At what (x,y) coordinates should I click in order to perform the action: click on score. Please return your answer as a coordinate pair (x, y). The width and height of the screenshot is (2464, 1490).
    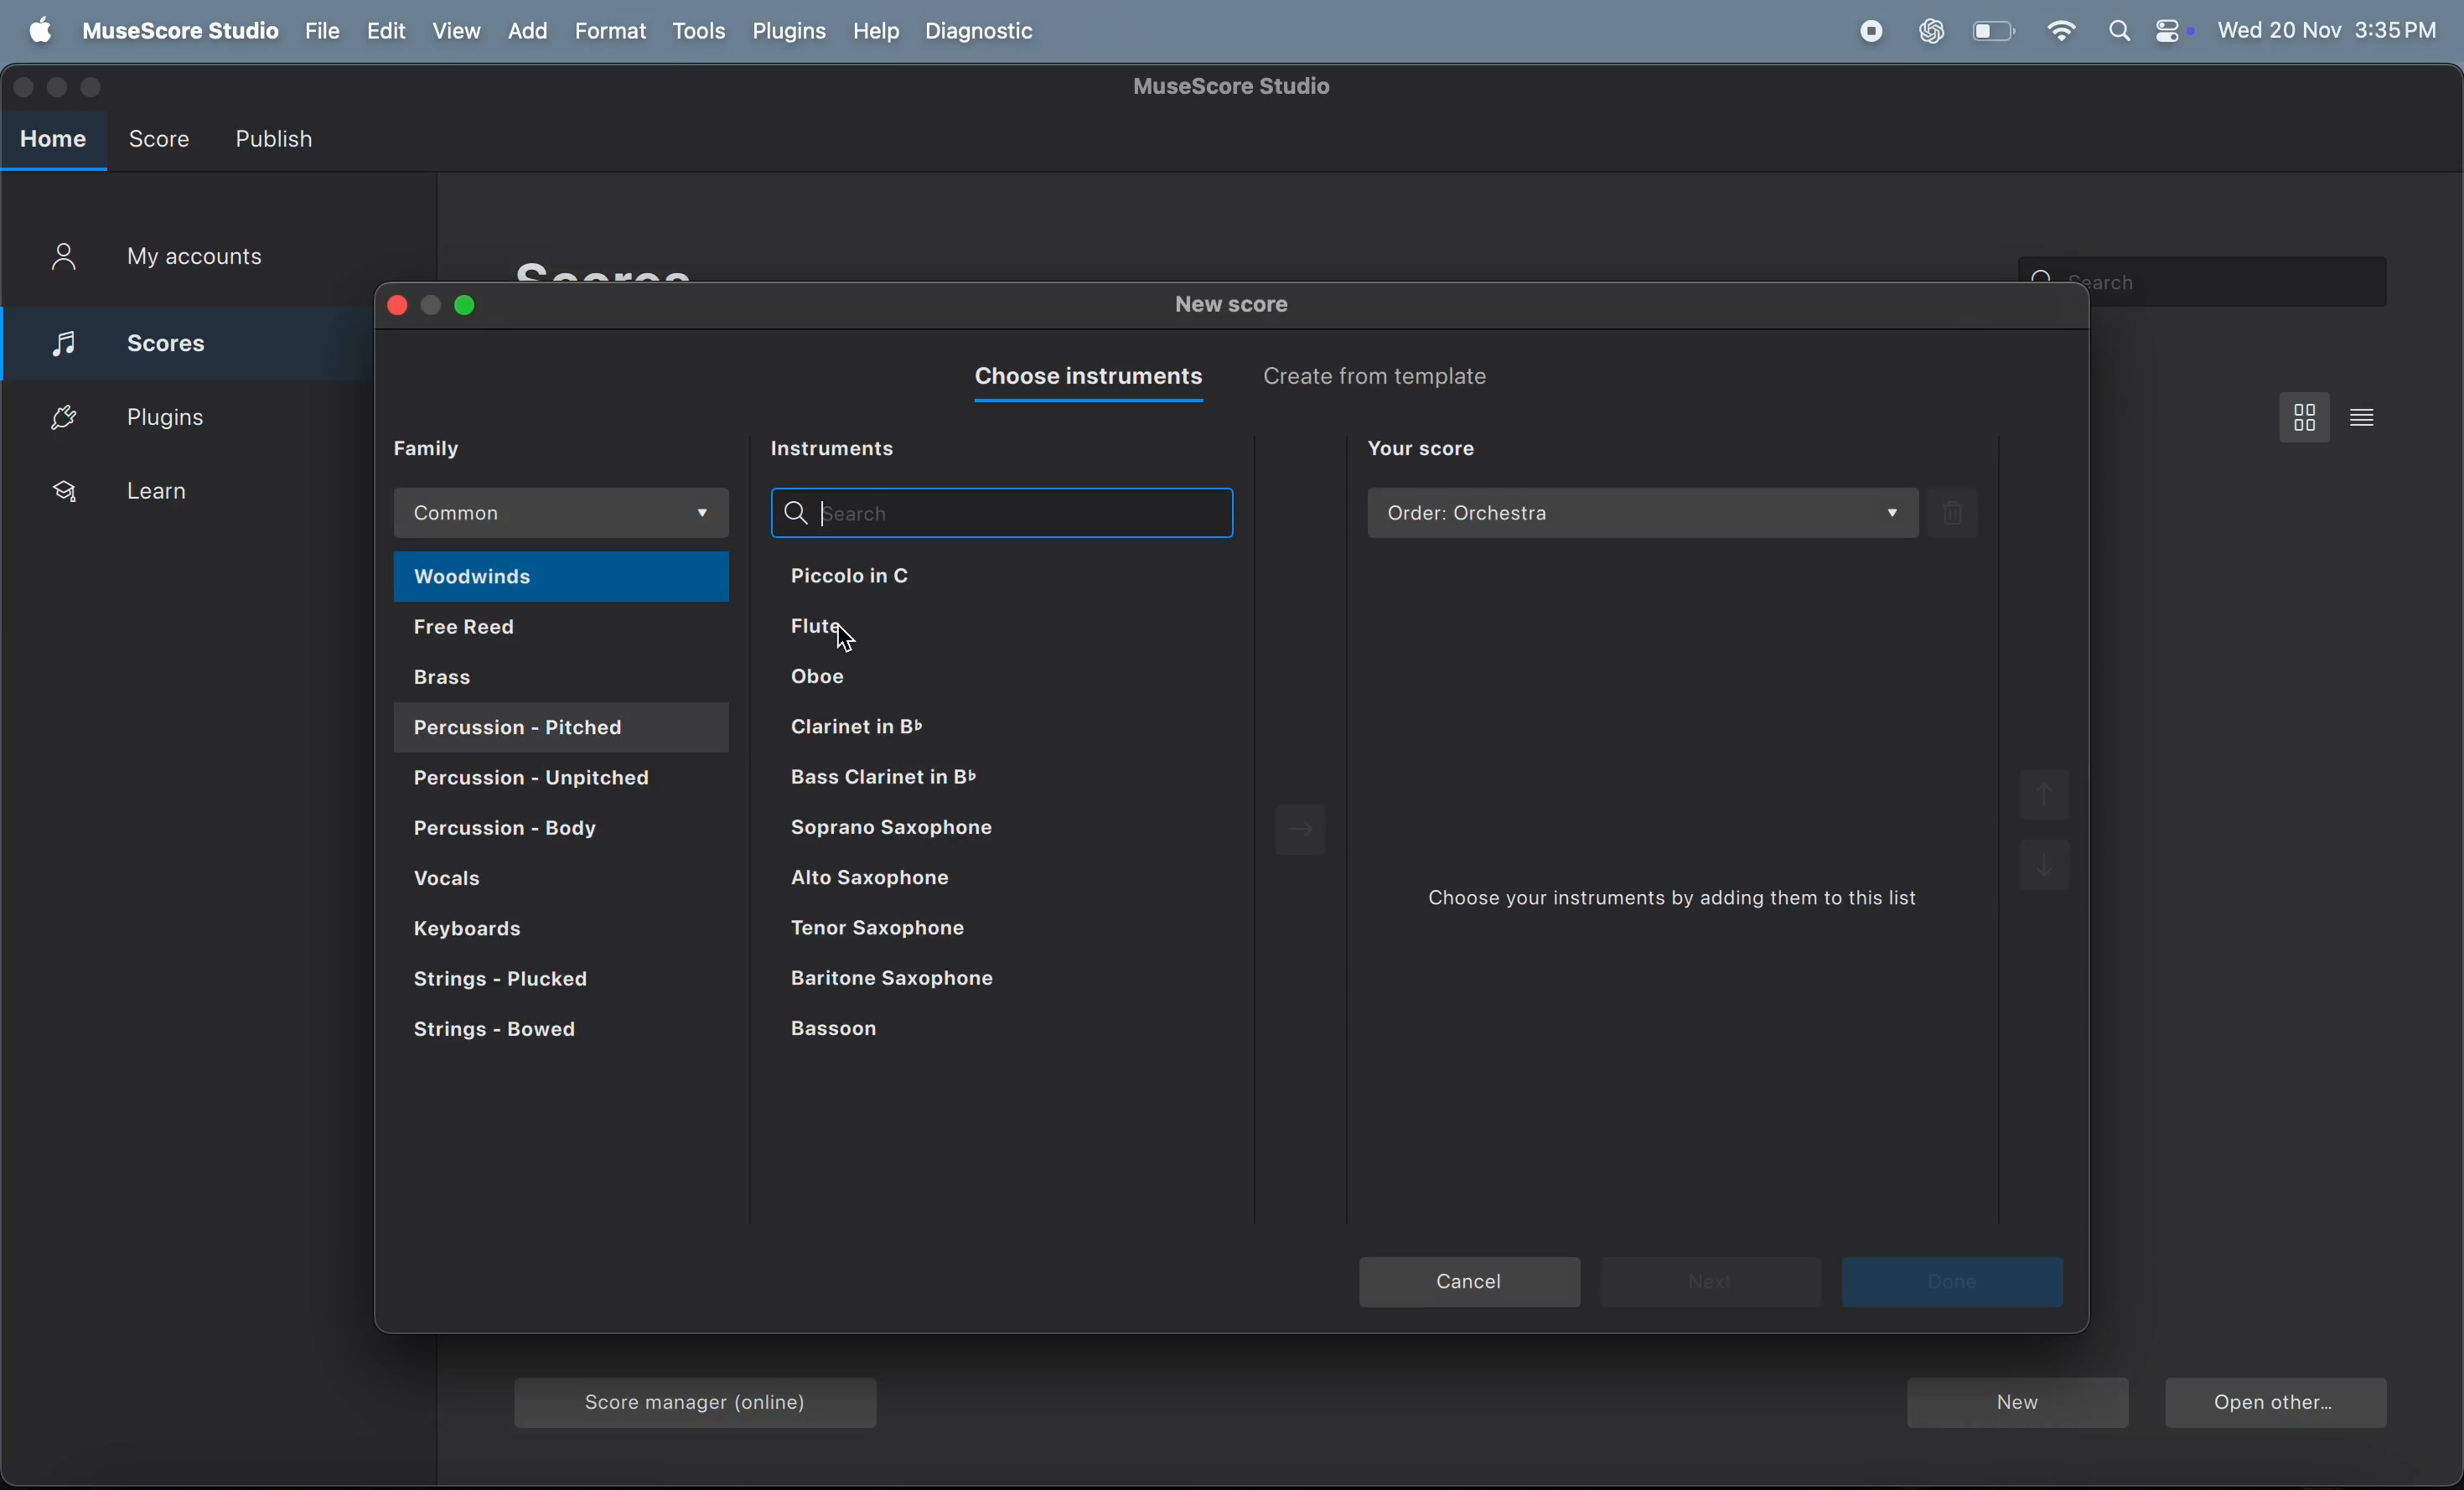
    Looking at the image, I should click on (168, 338).